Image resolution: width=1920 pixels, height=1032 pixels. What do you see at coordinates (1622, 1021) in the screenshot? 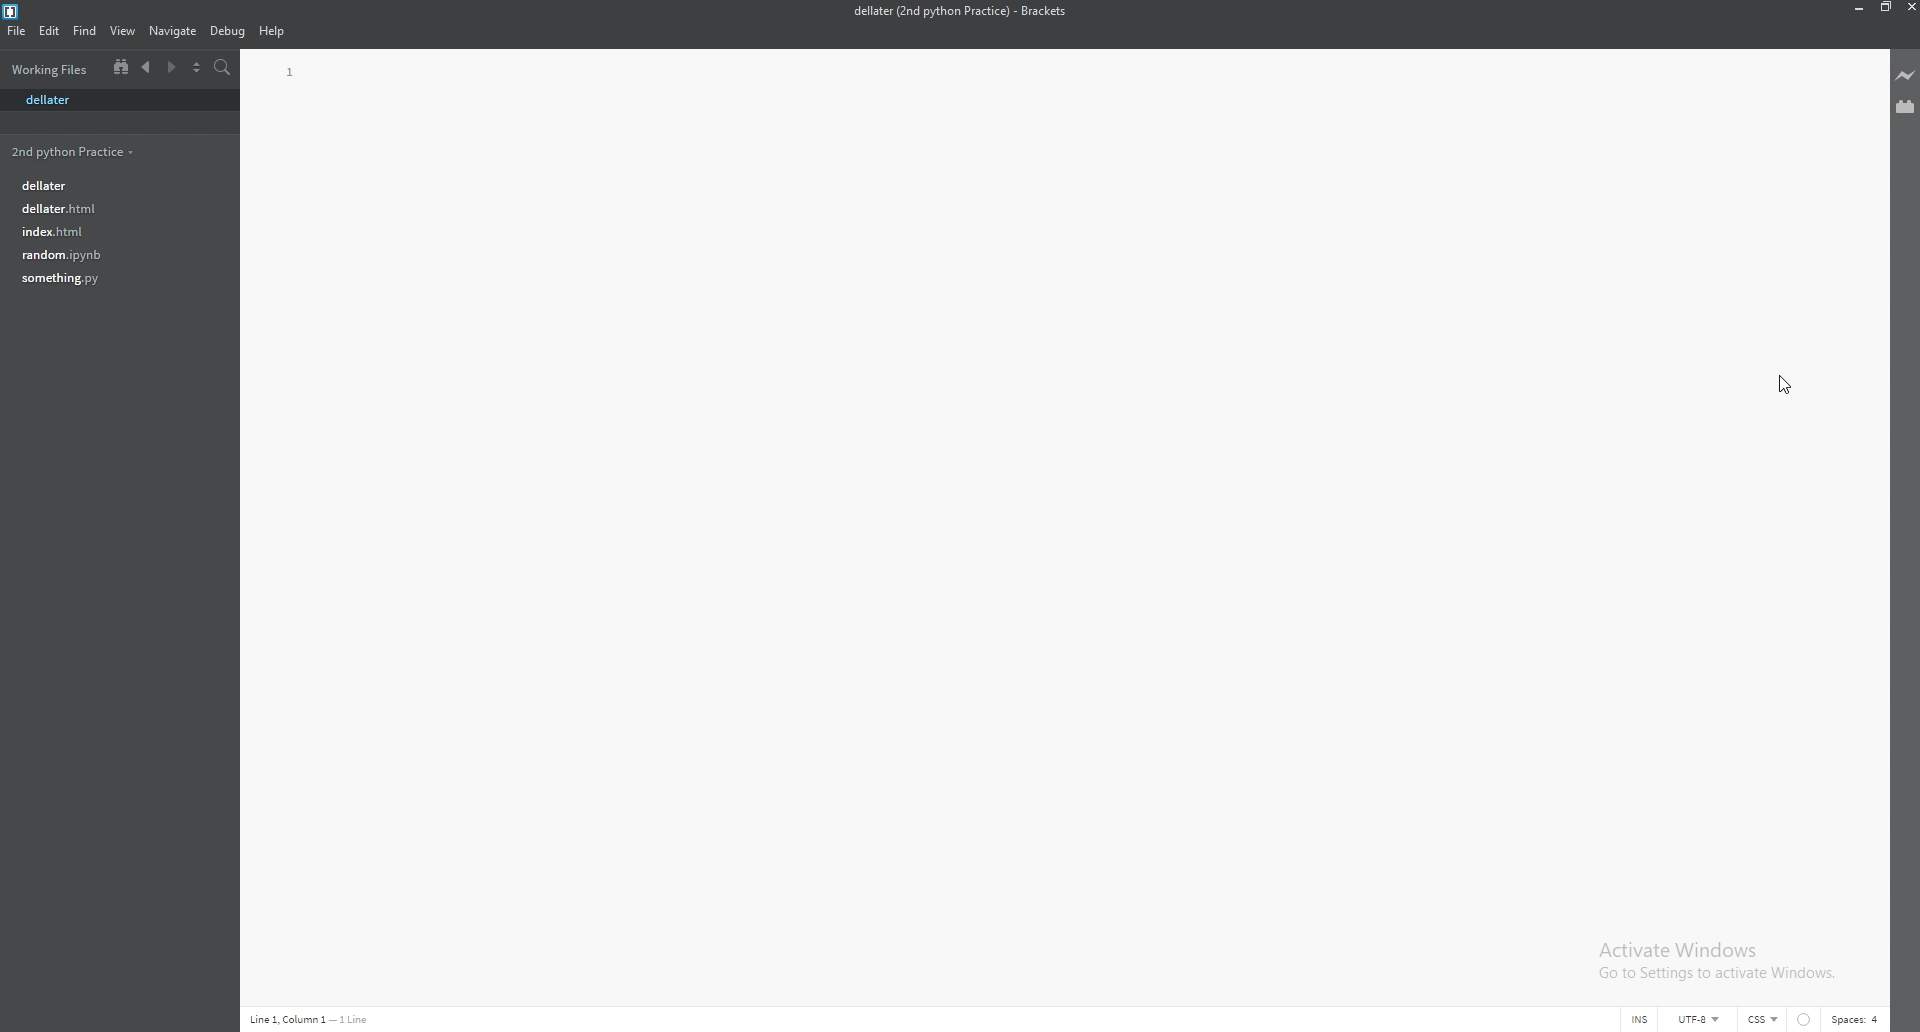
I see `cursor mode` at bounding box center [1622, 1021].